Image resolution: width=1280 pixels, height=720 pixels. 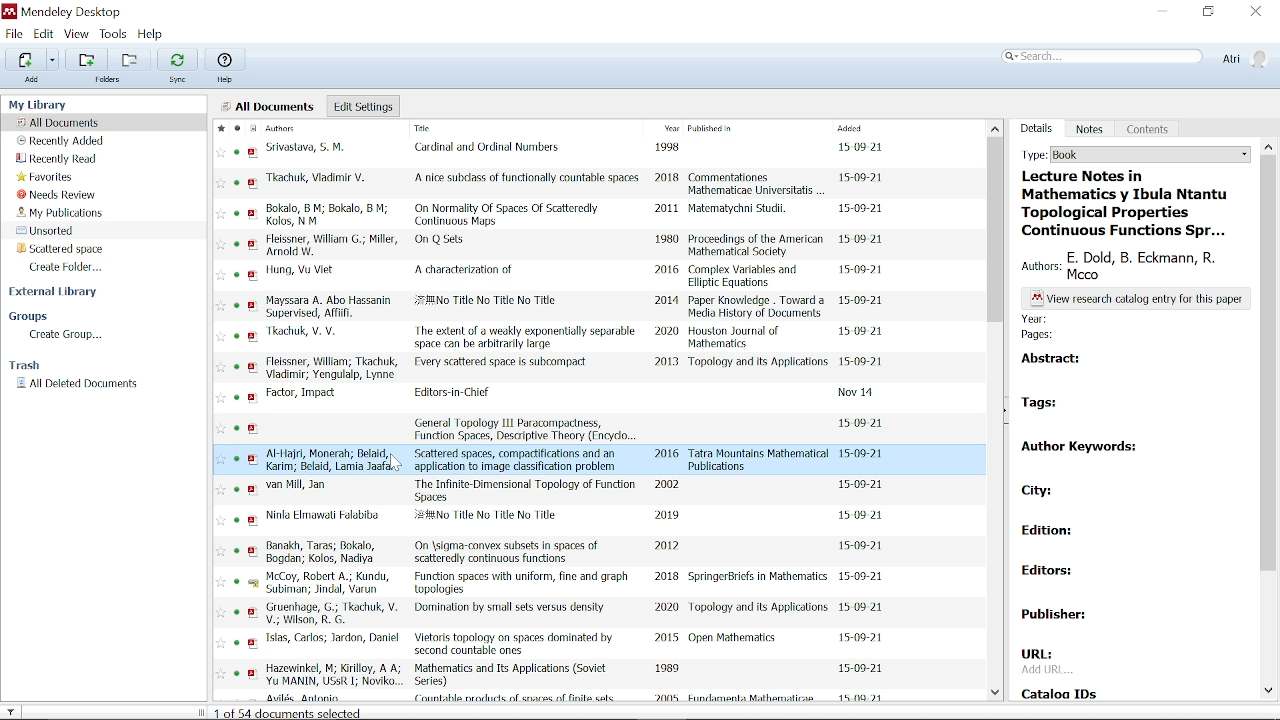 I want to click on date, so click(x=861, y=638).